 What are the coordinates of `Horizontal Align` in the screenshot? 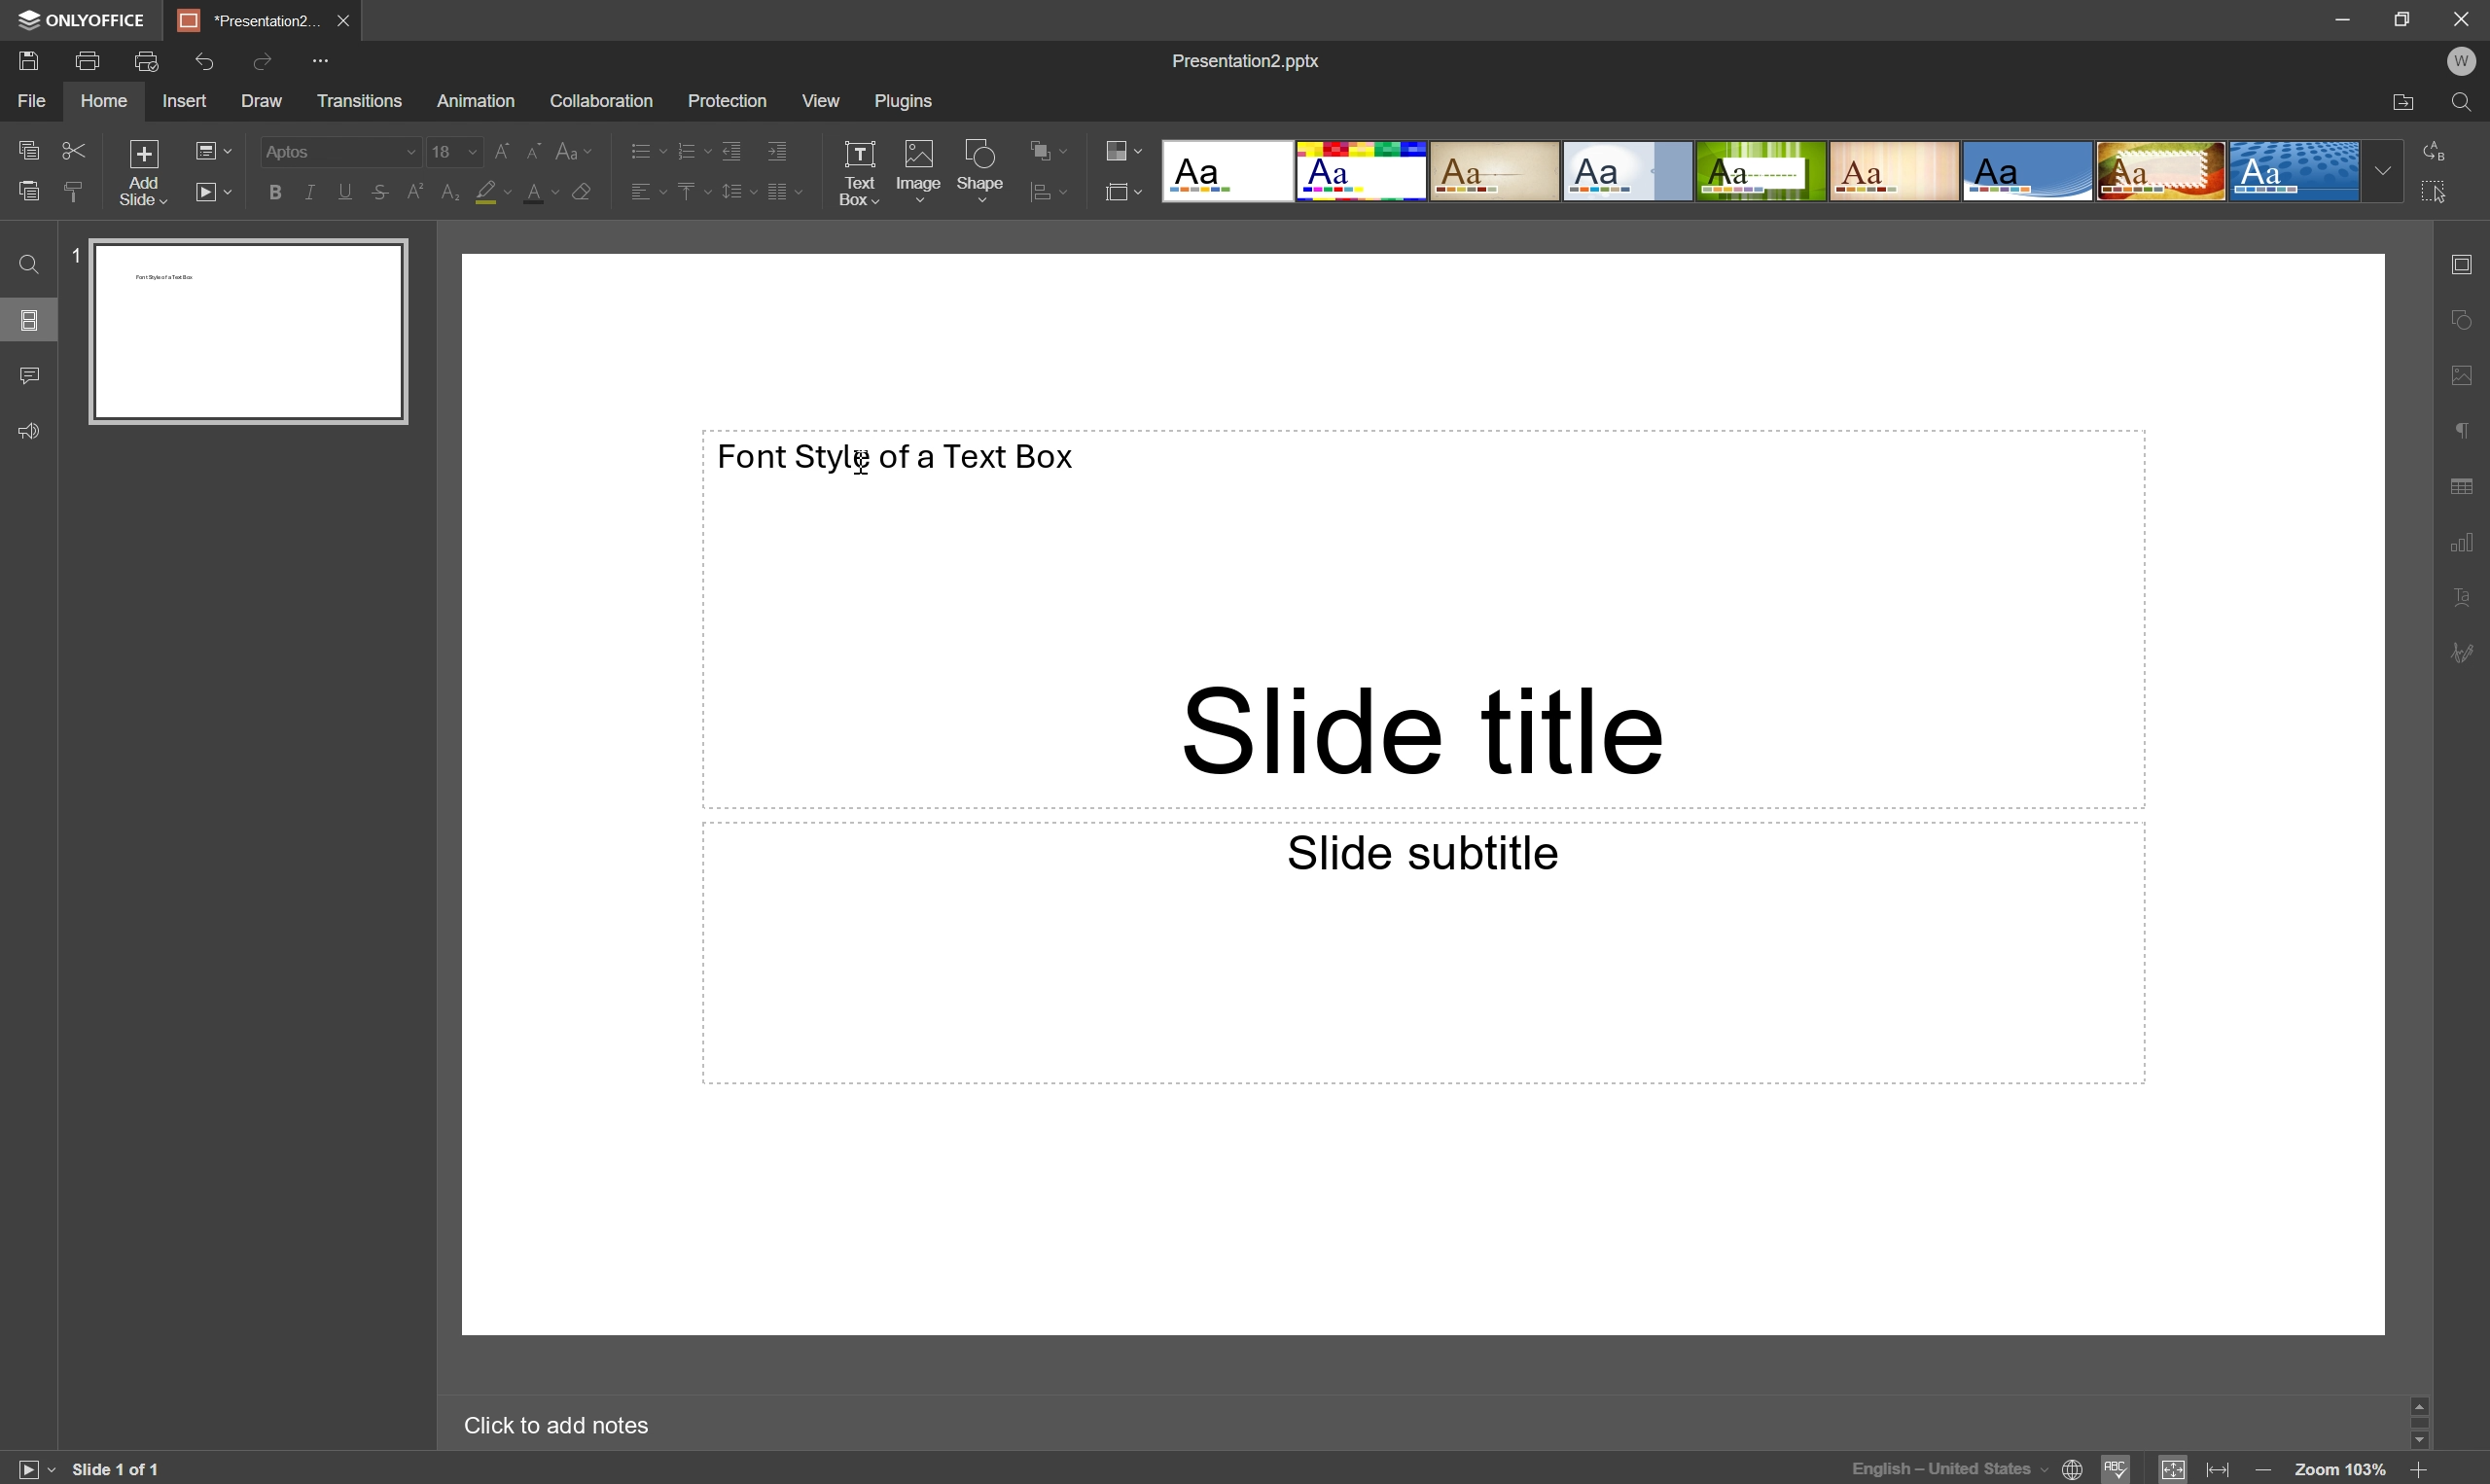 It's located at (649, 190).